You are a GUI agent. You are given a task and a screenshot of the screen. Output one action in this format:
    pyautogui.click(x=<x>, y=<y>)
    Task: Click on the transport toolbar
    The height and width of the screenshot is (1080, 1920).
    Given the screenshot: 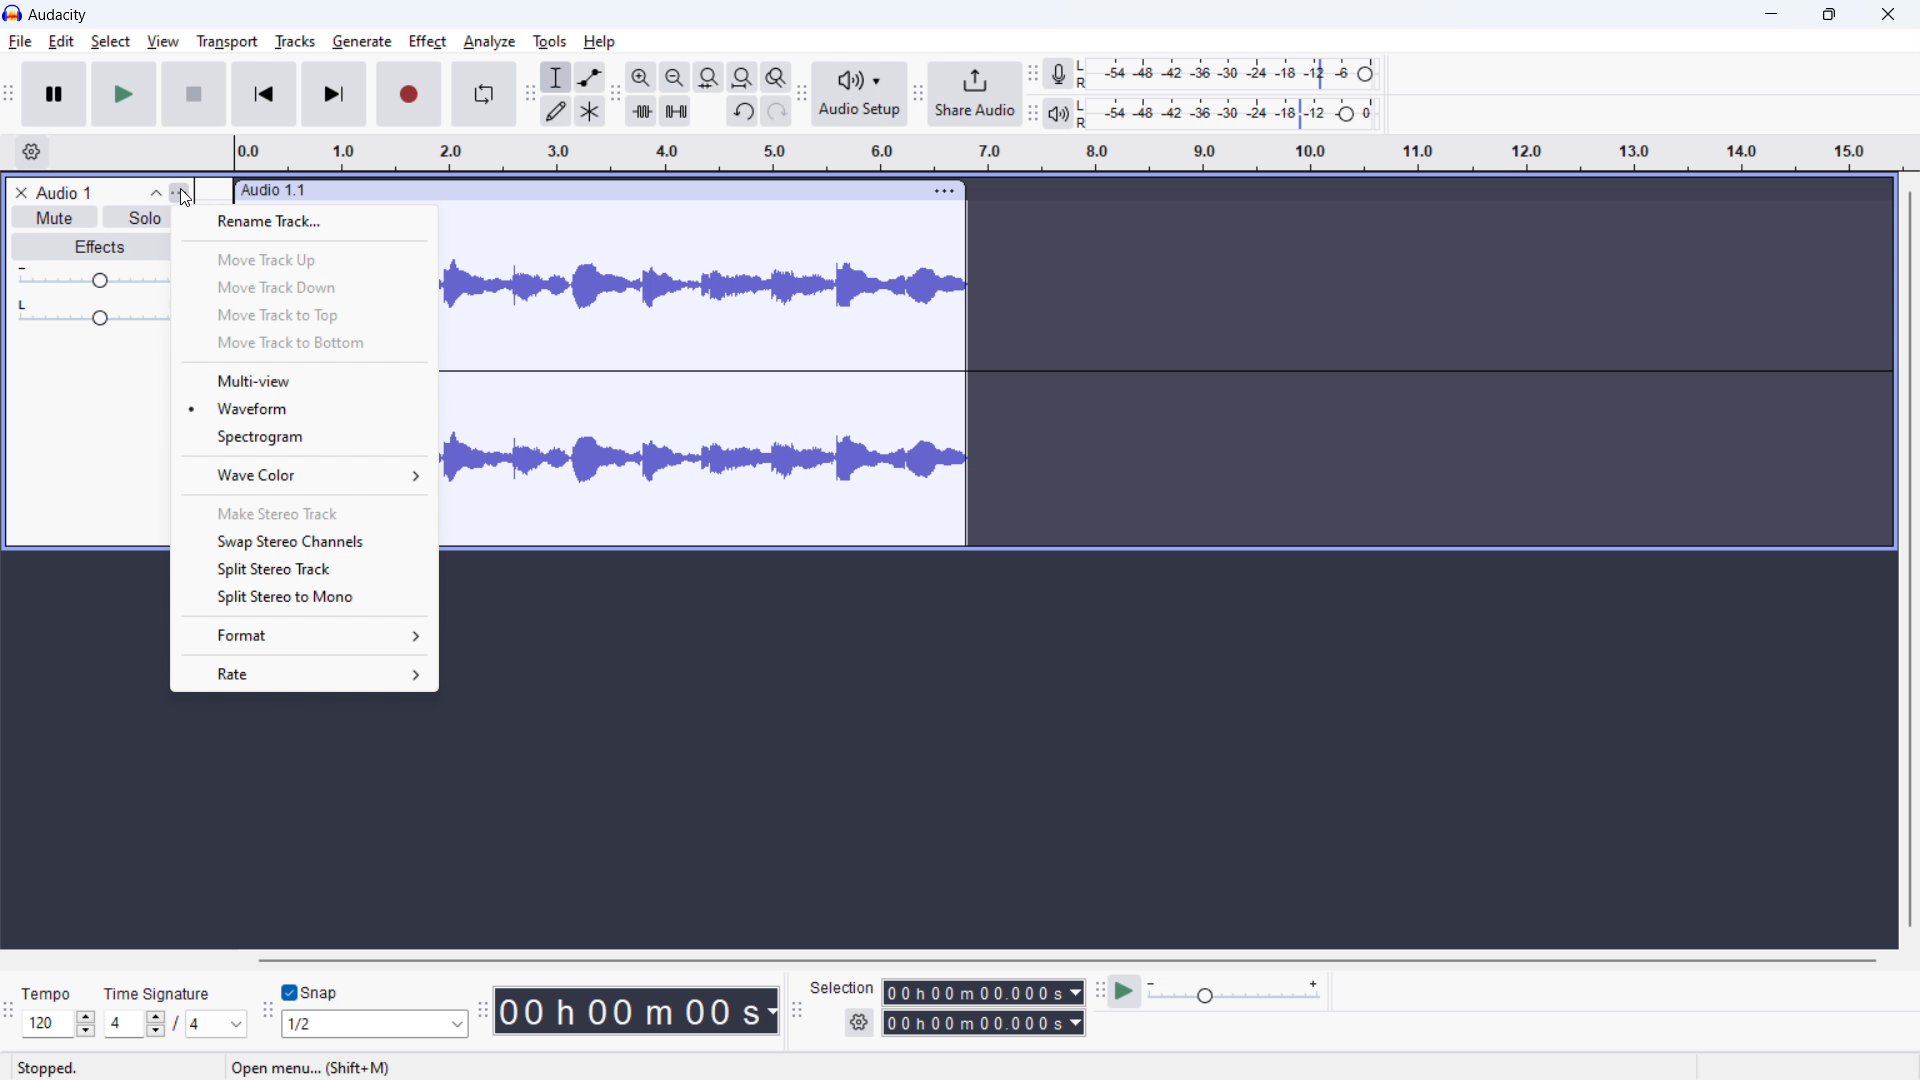 What is the action you would take?
    pyautogui.click(x=8, y=95)
    